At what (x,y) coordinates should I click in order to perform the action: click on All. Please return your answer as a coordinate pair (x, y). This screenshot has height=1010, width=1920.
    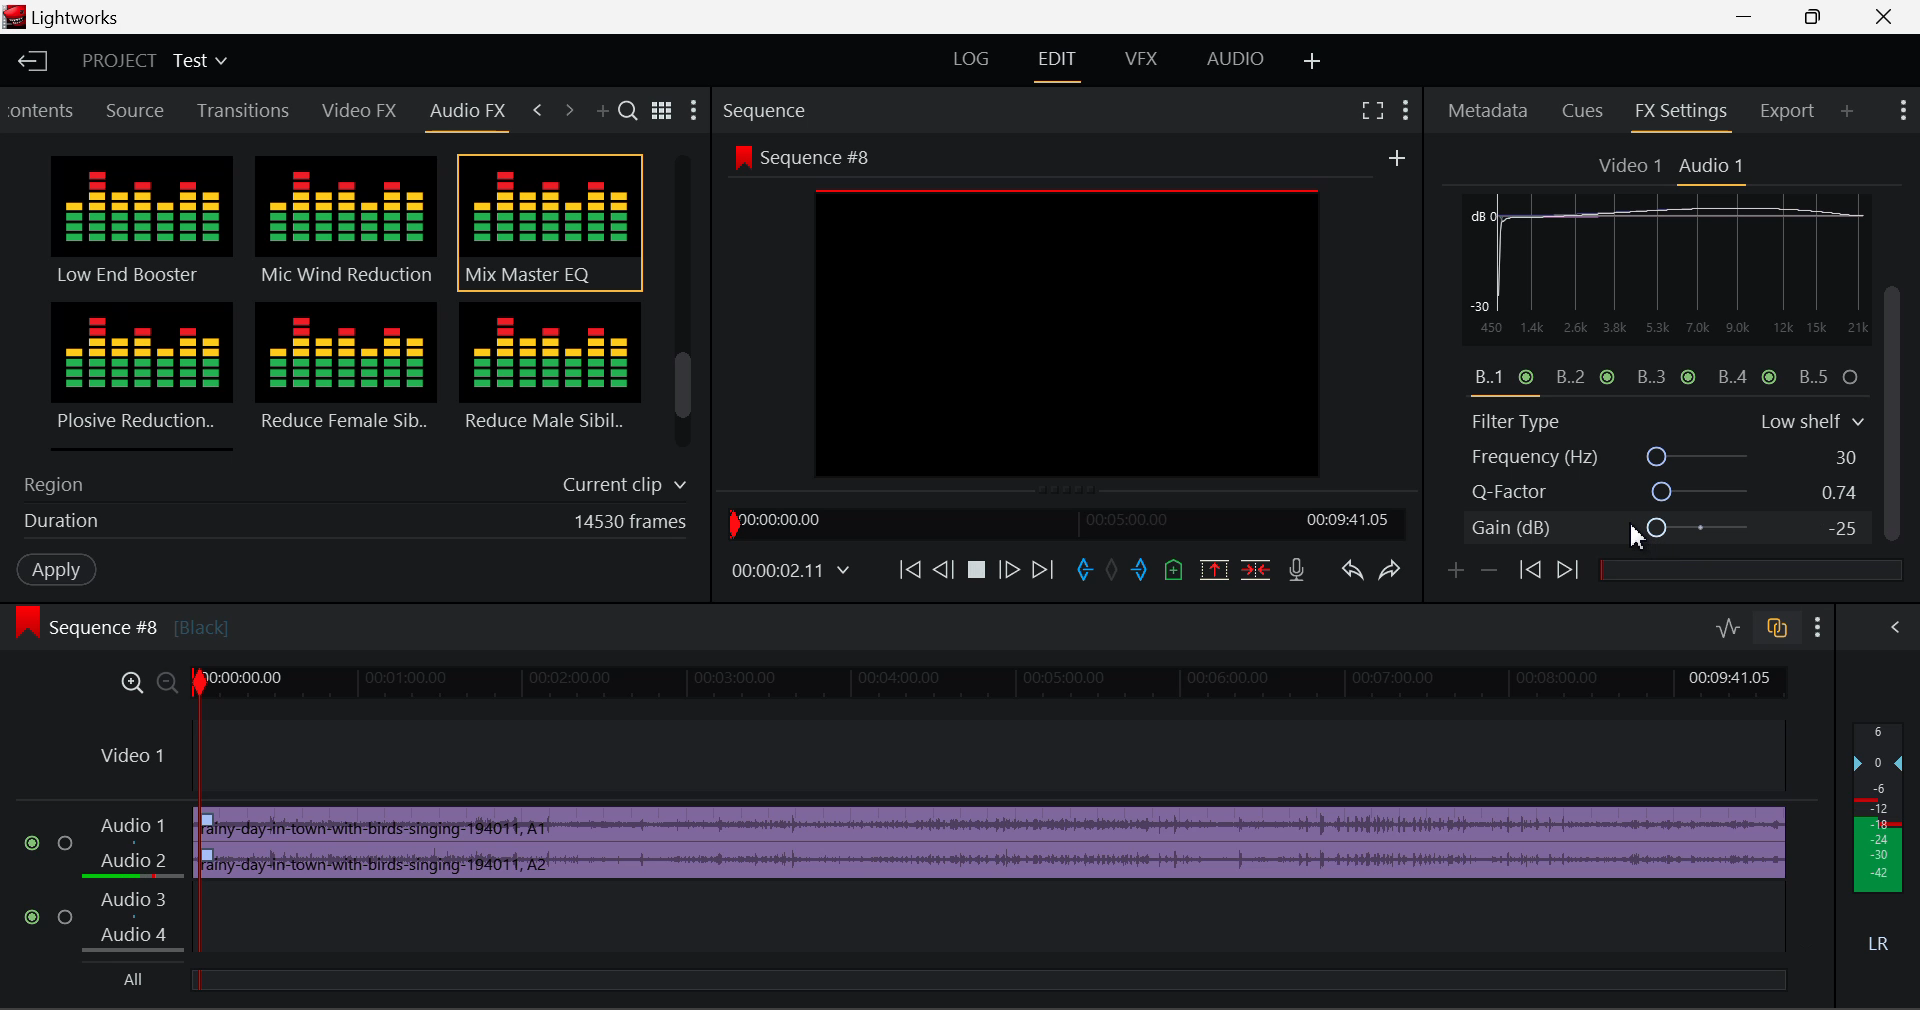
    Looking at the image, I should click on (143, 978).